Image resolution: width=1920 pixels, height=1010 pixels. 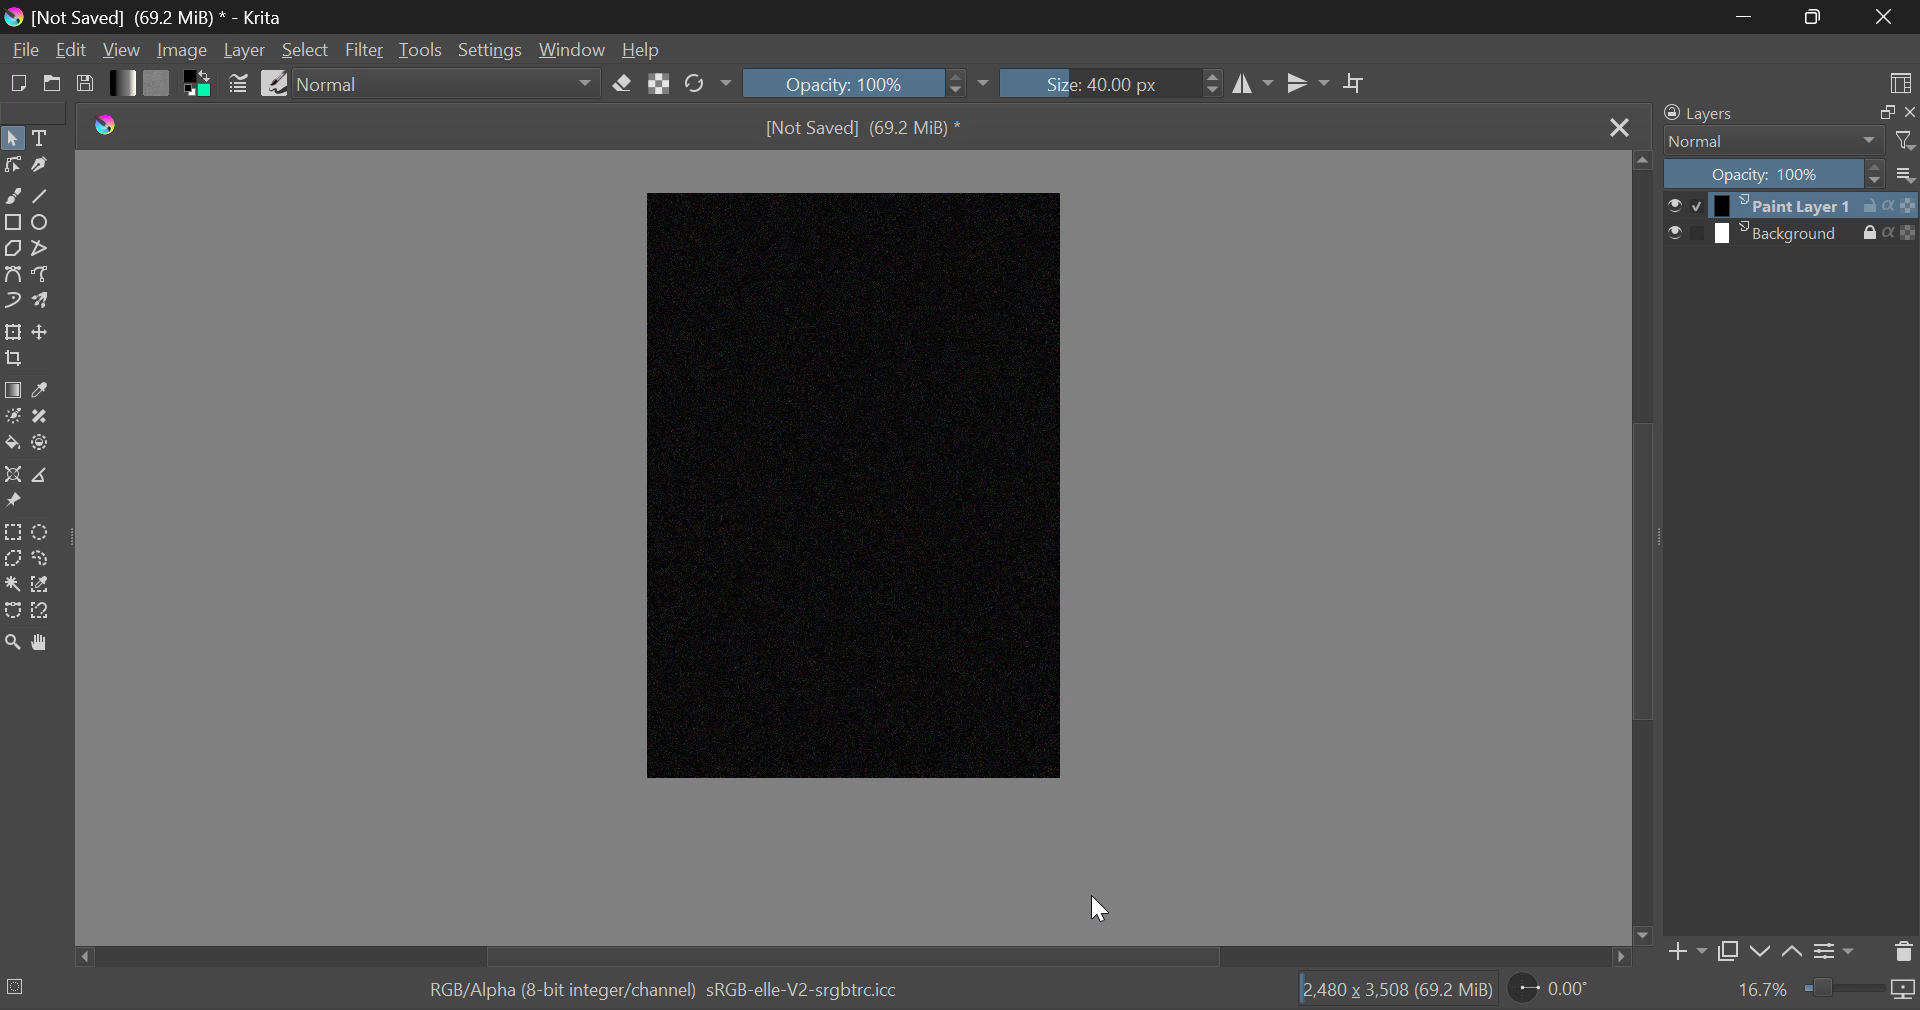 What do you see at coordinates (1751, 114) in the screenshot?
I see `Layers Docker Tab` at bounding box center [1751, 114].